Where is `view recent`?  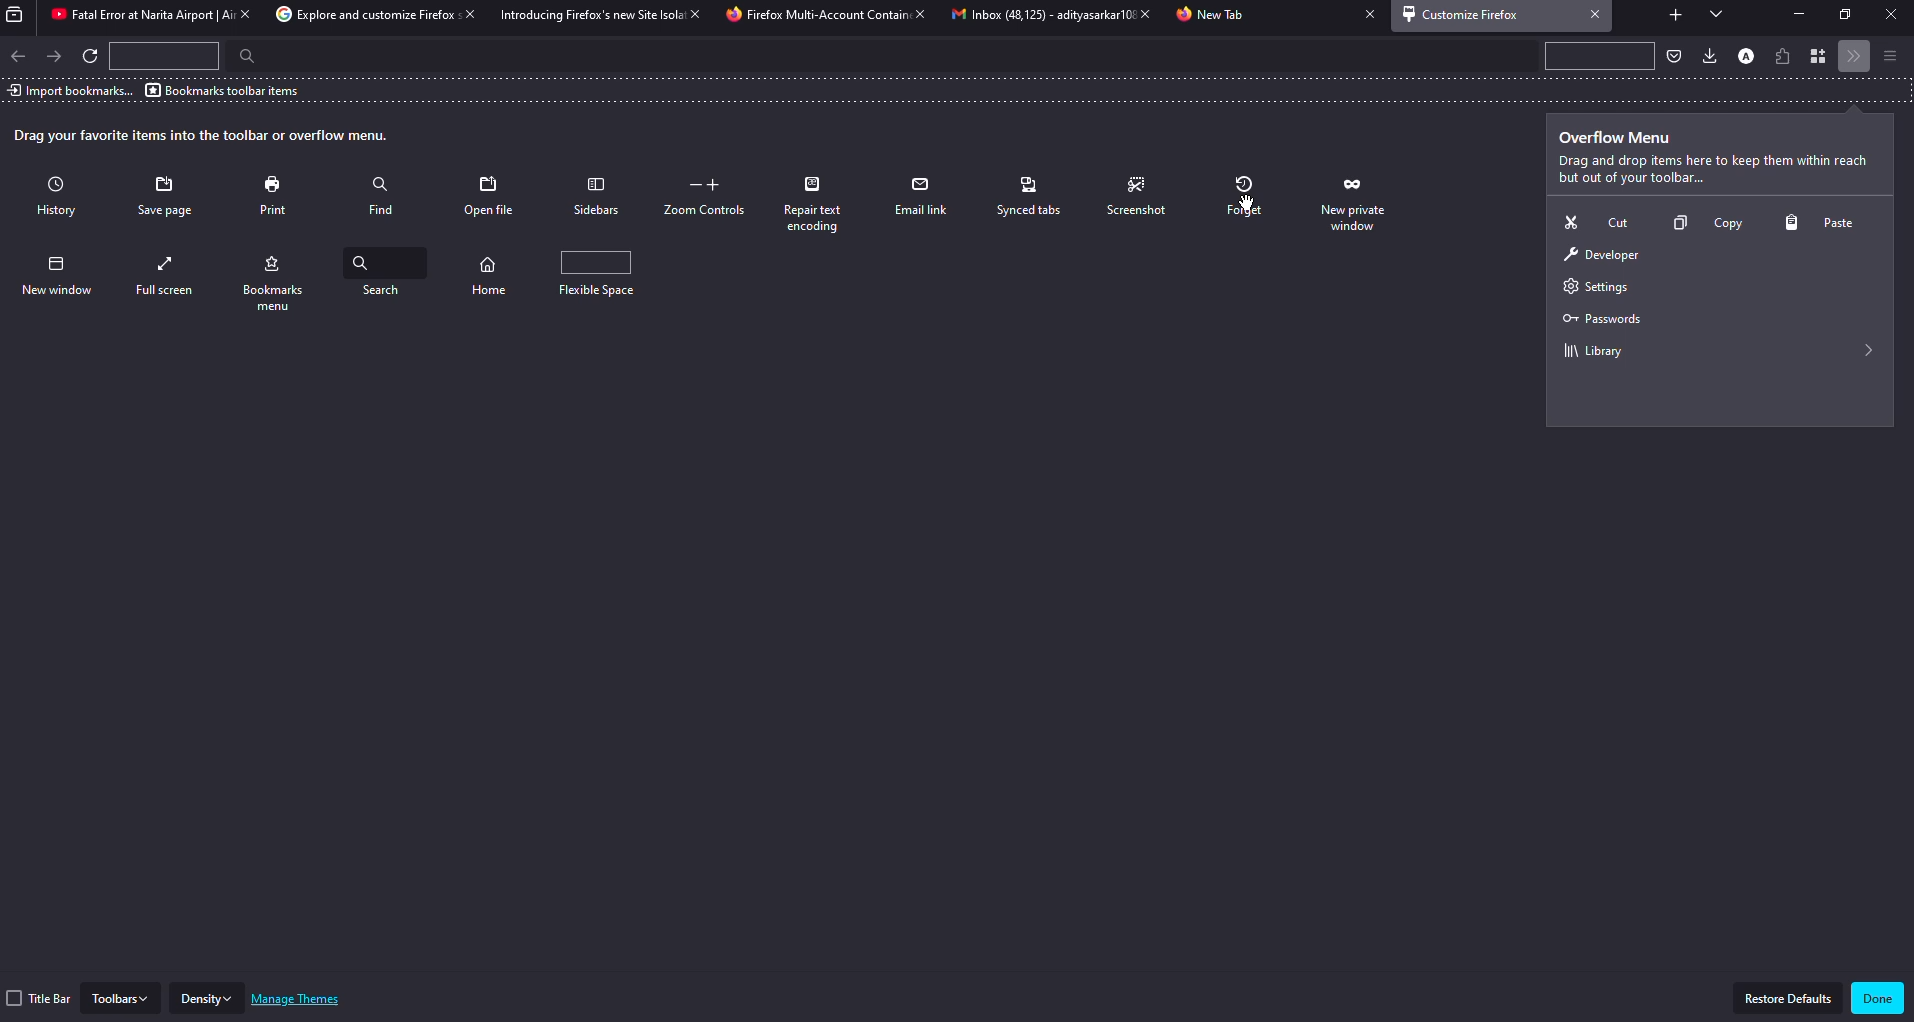
view recent is located at coordinates (18, 15).